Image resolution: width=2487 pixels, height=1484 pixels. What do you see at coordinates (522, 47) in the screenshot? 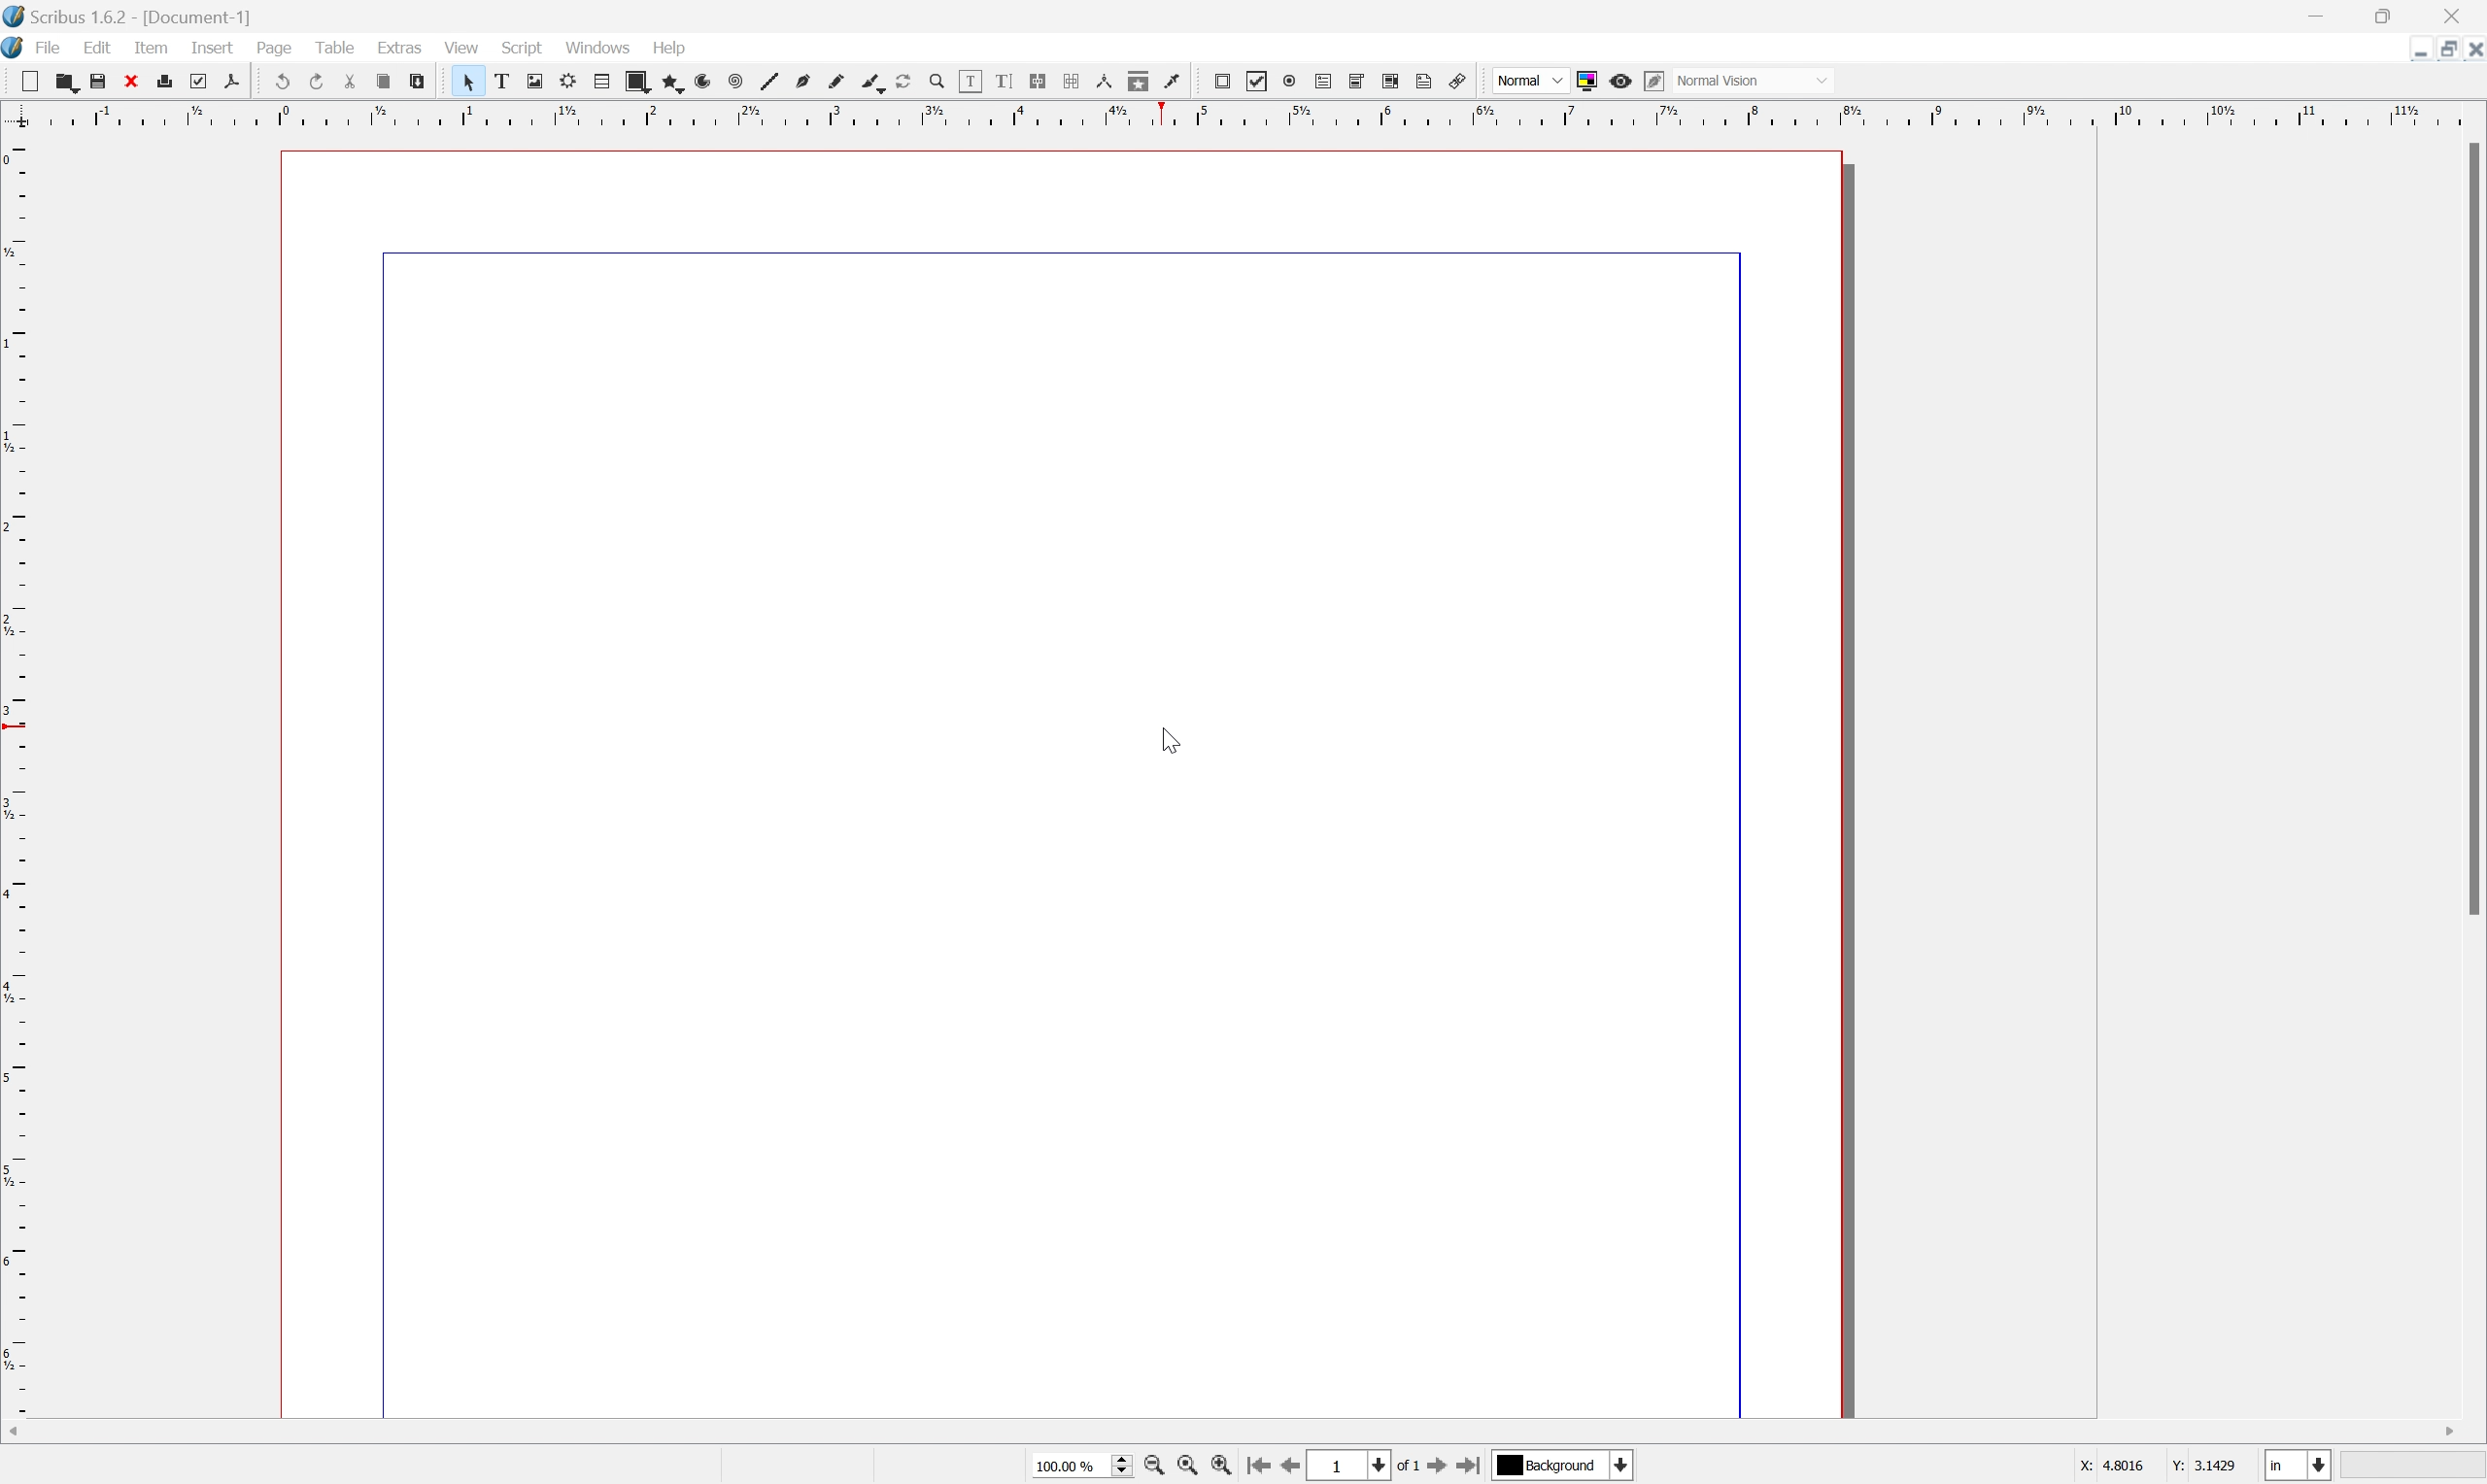
I see `script` at bounding box center [522, 47].